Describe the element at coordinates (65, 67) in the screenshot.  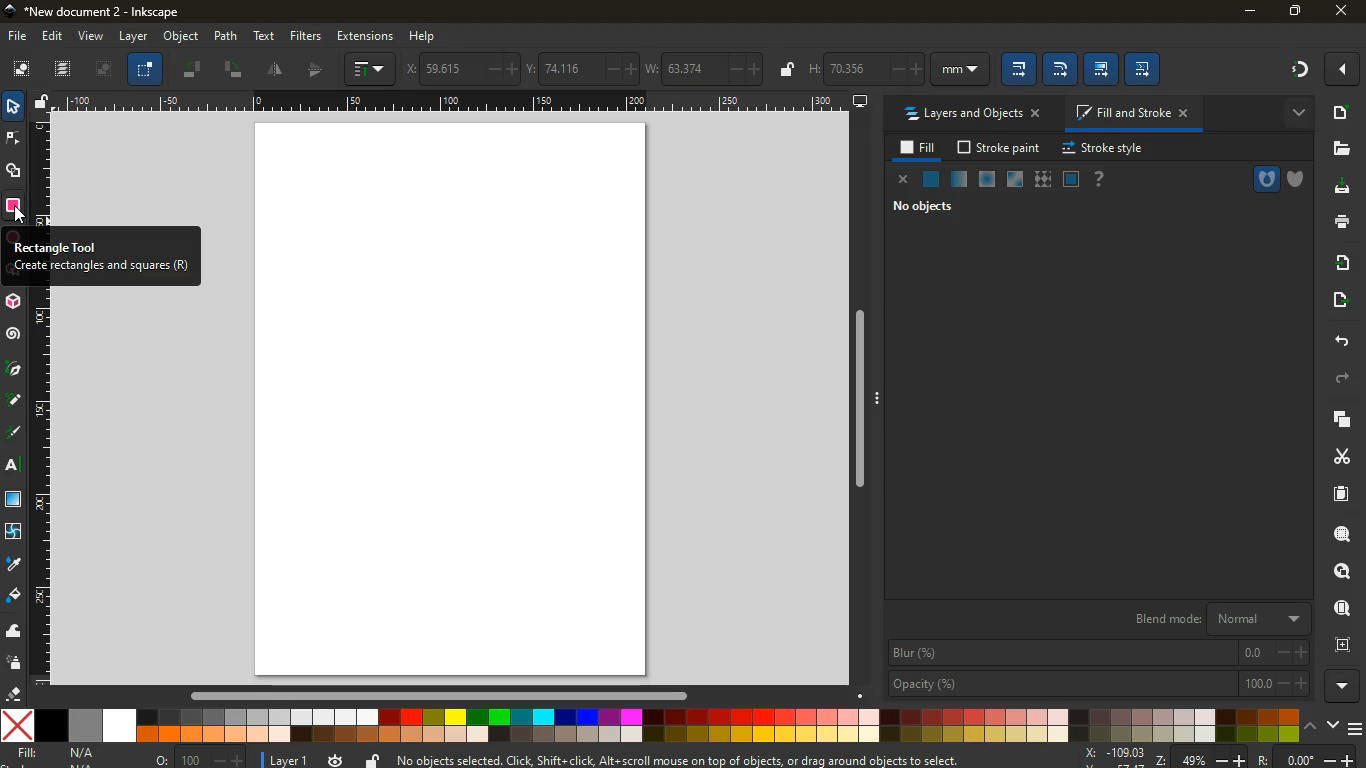
I see `layers` at that location.